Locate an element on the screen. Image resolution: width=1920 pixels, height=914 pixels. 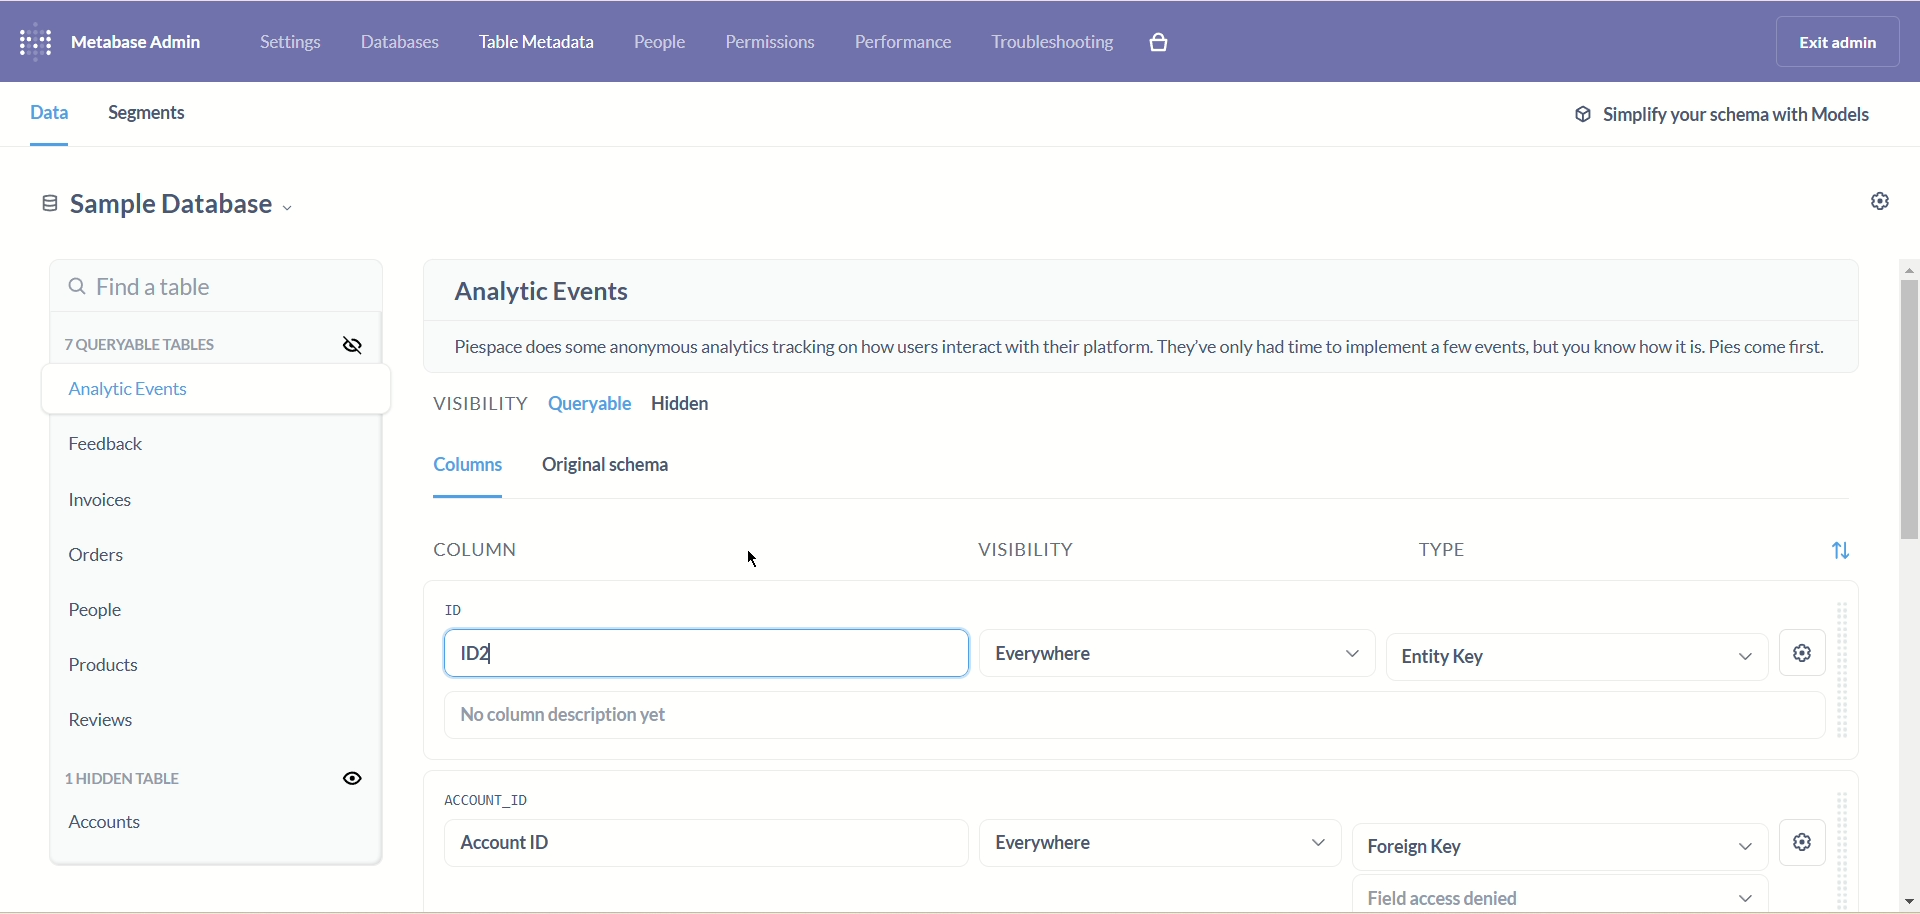
Type is located at coordinates (1447, 544).